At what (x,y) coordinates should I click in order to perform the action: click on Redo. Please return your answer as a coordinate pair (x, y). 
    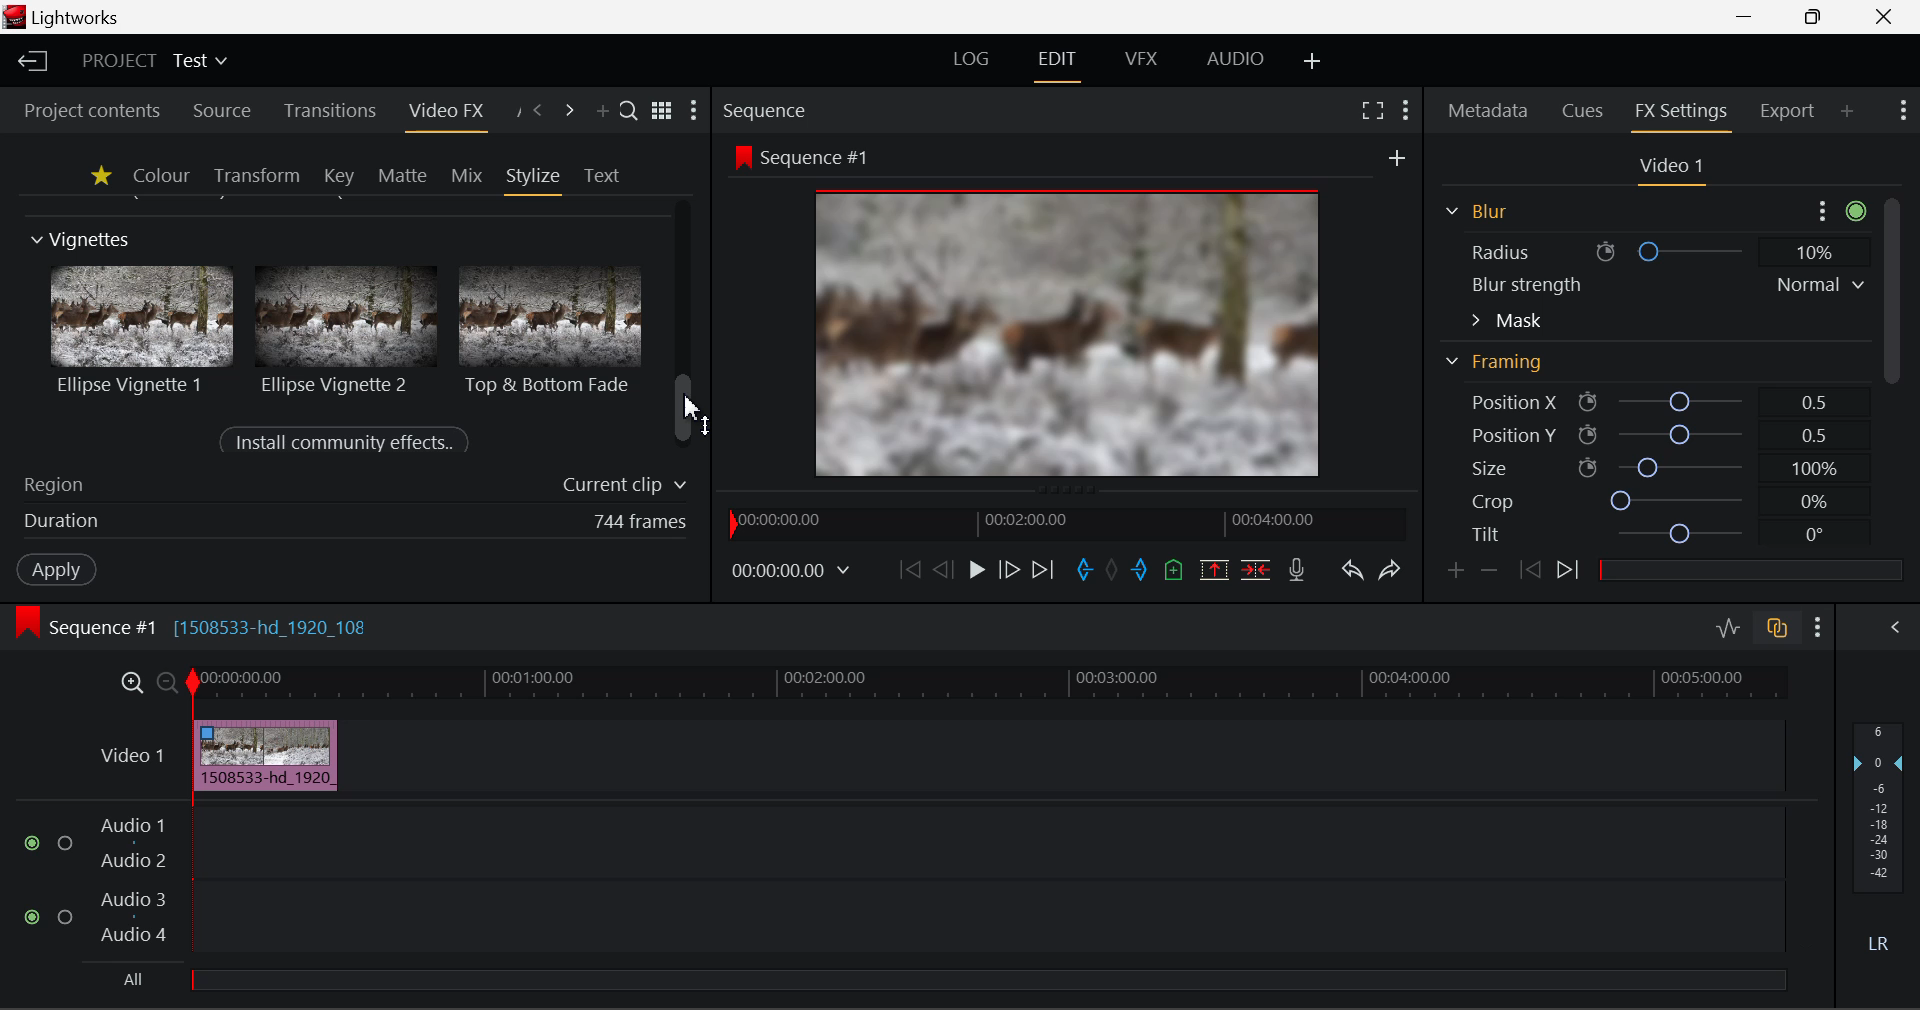
    Looking at the image, I should click on (1387, 568).